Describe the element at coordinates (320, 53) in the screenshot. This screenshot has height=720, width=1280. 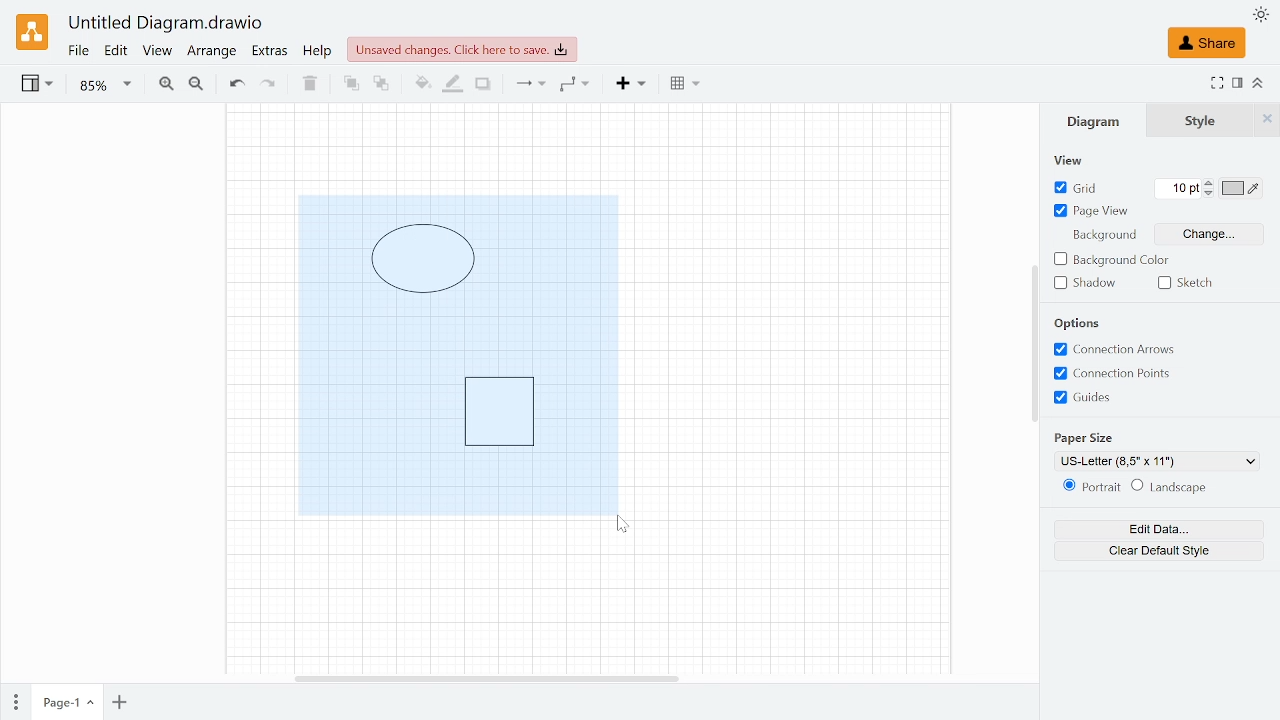
I see `Help` at that location.